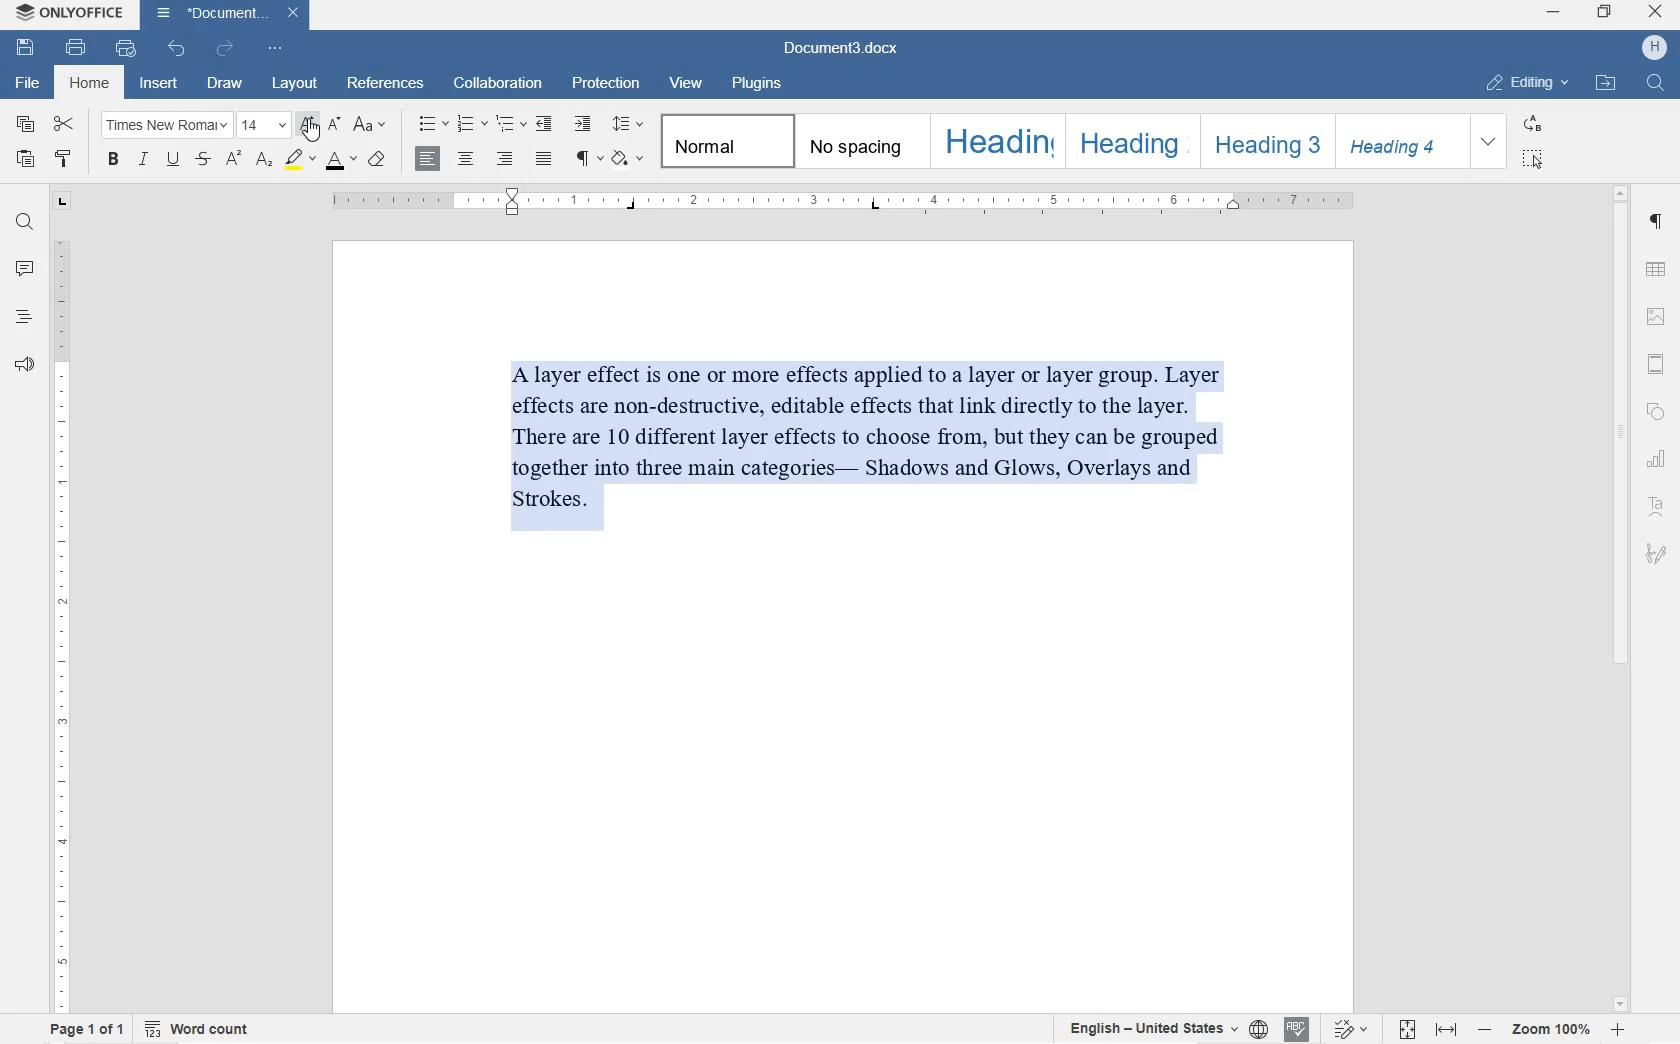 The height and width of the screenshot is (1044, 1680). What do you see at coordinates (1657, 504) in the screenshot?
I see `TEXT ART` at bounding box center [1657, 504].